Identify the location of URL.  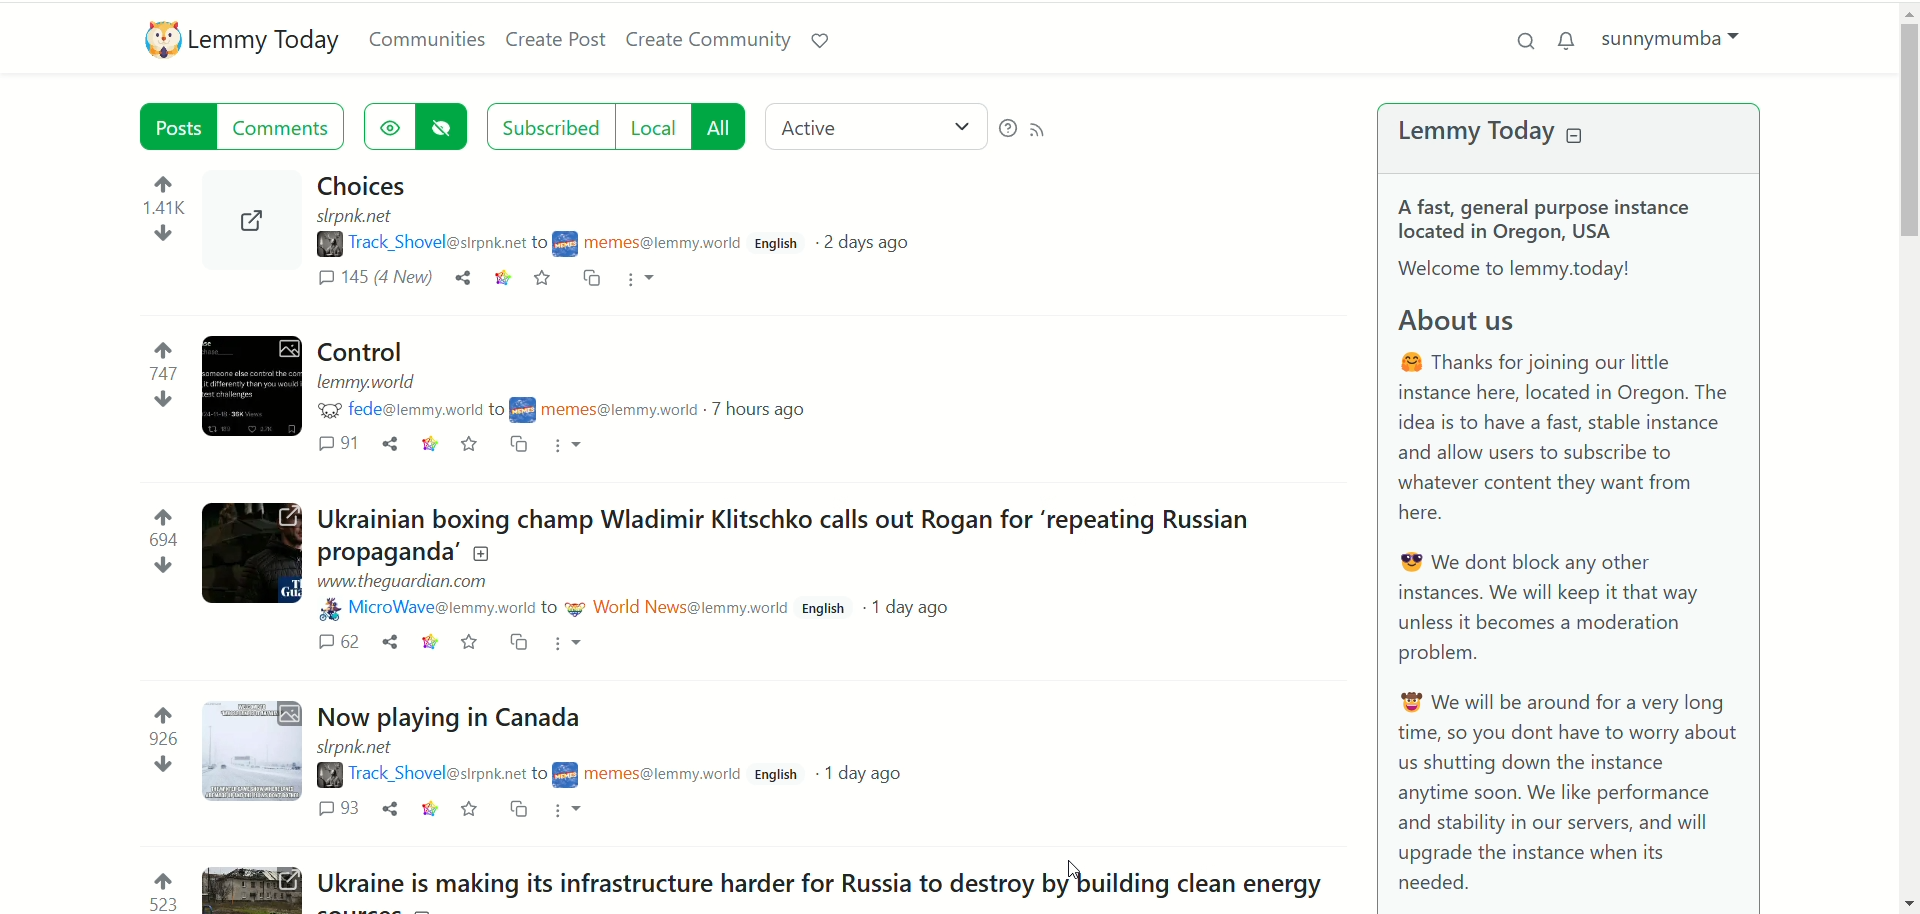
(407, 583).